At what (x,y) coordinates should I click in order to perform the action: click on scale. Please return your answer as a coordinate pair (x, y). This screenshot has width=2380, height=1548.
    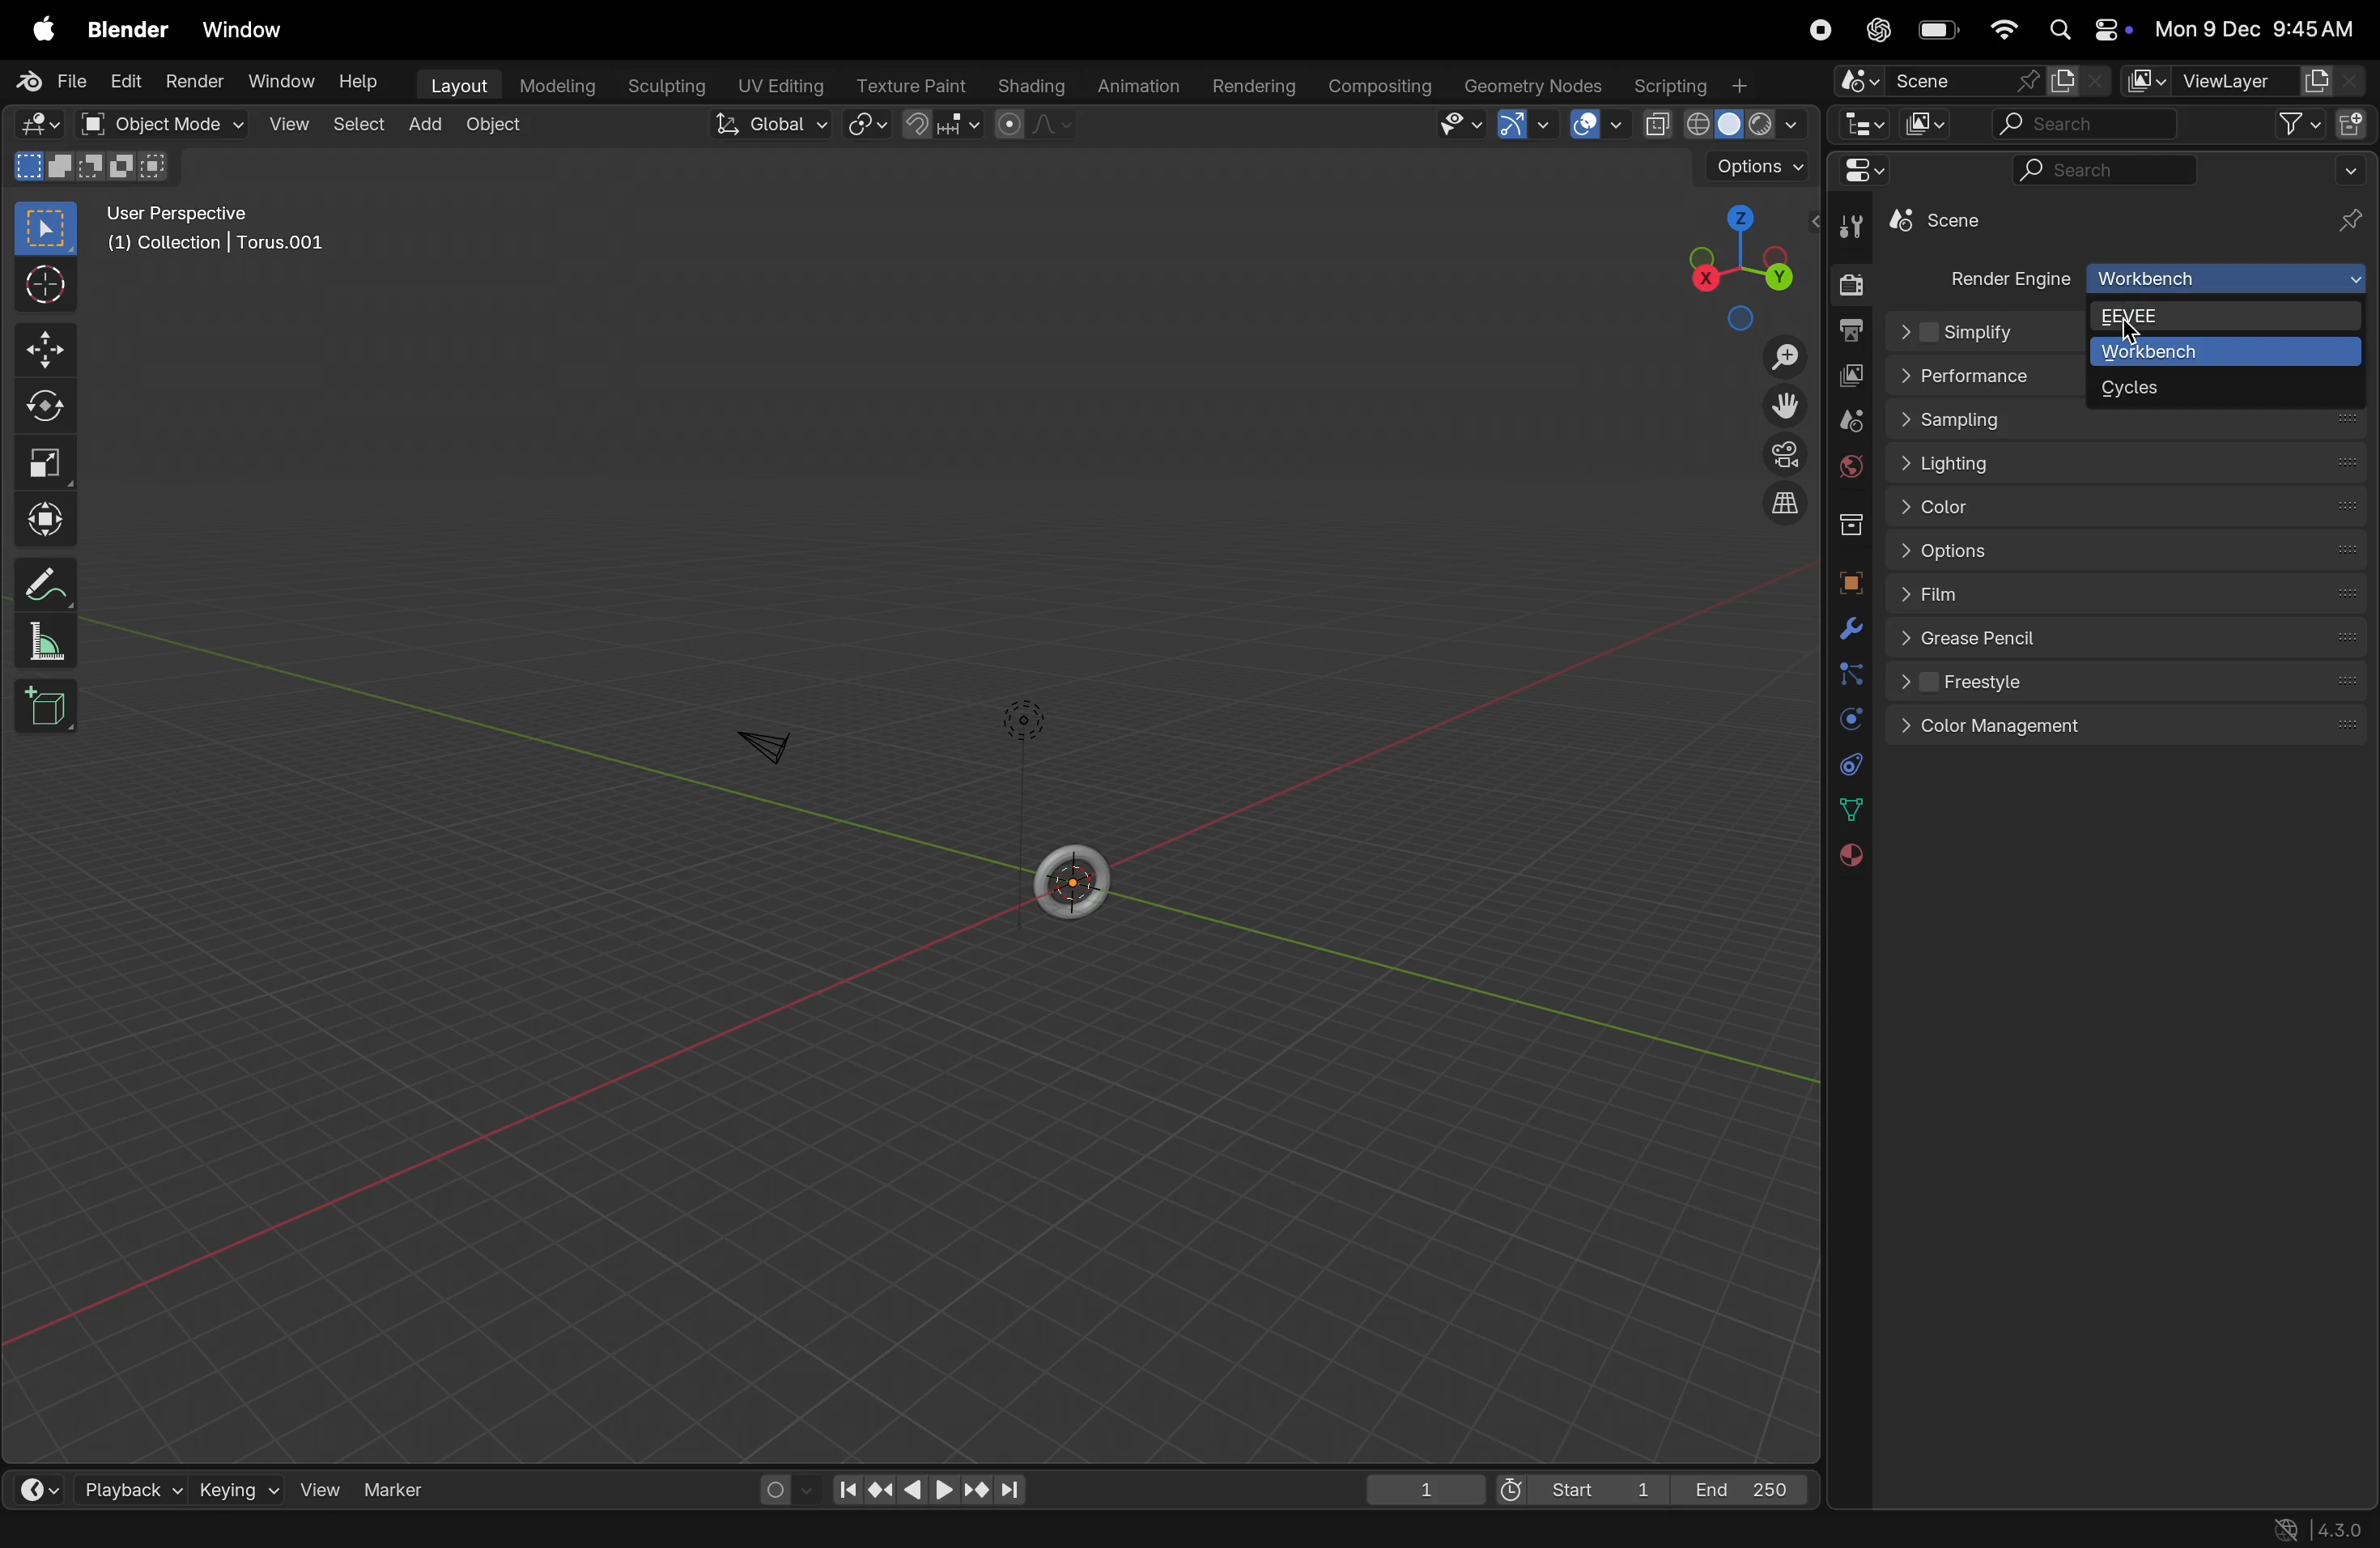
    Looking at the image, I should click on (48, 644).